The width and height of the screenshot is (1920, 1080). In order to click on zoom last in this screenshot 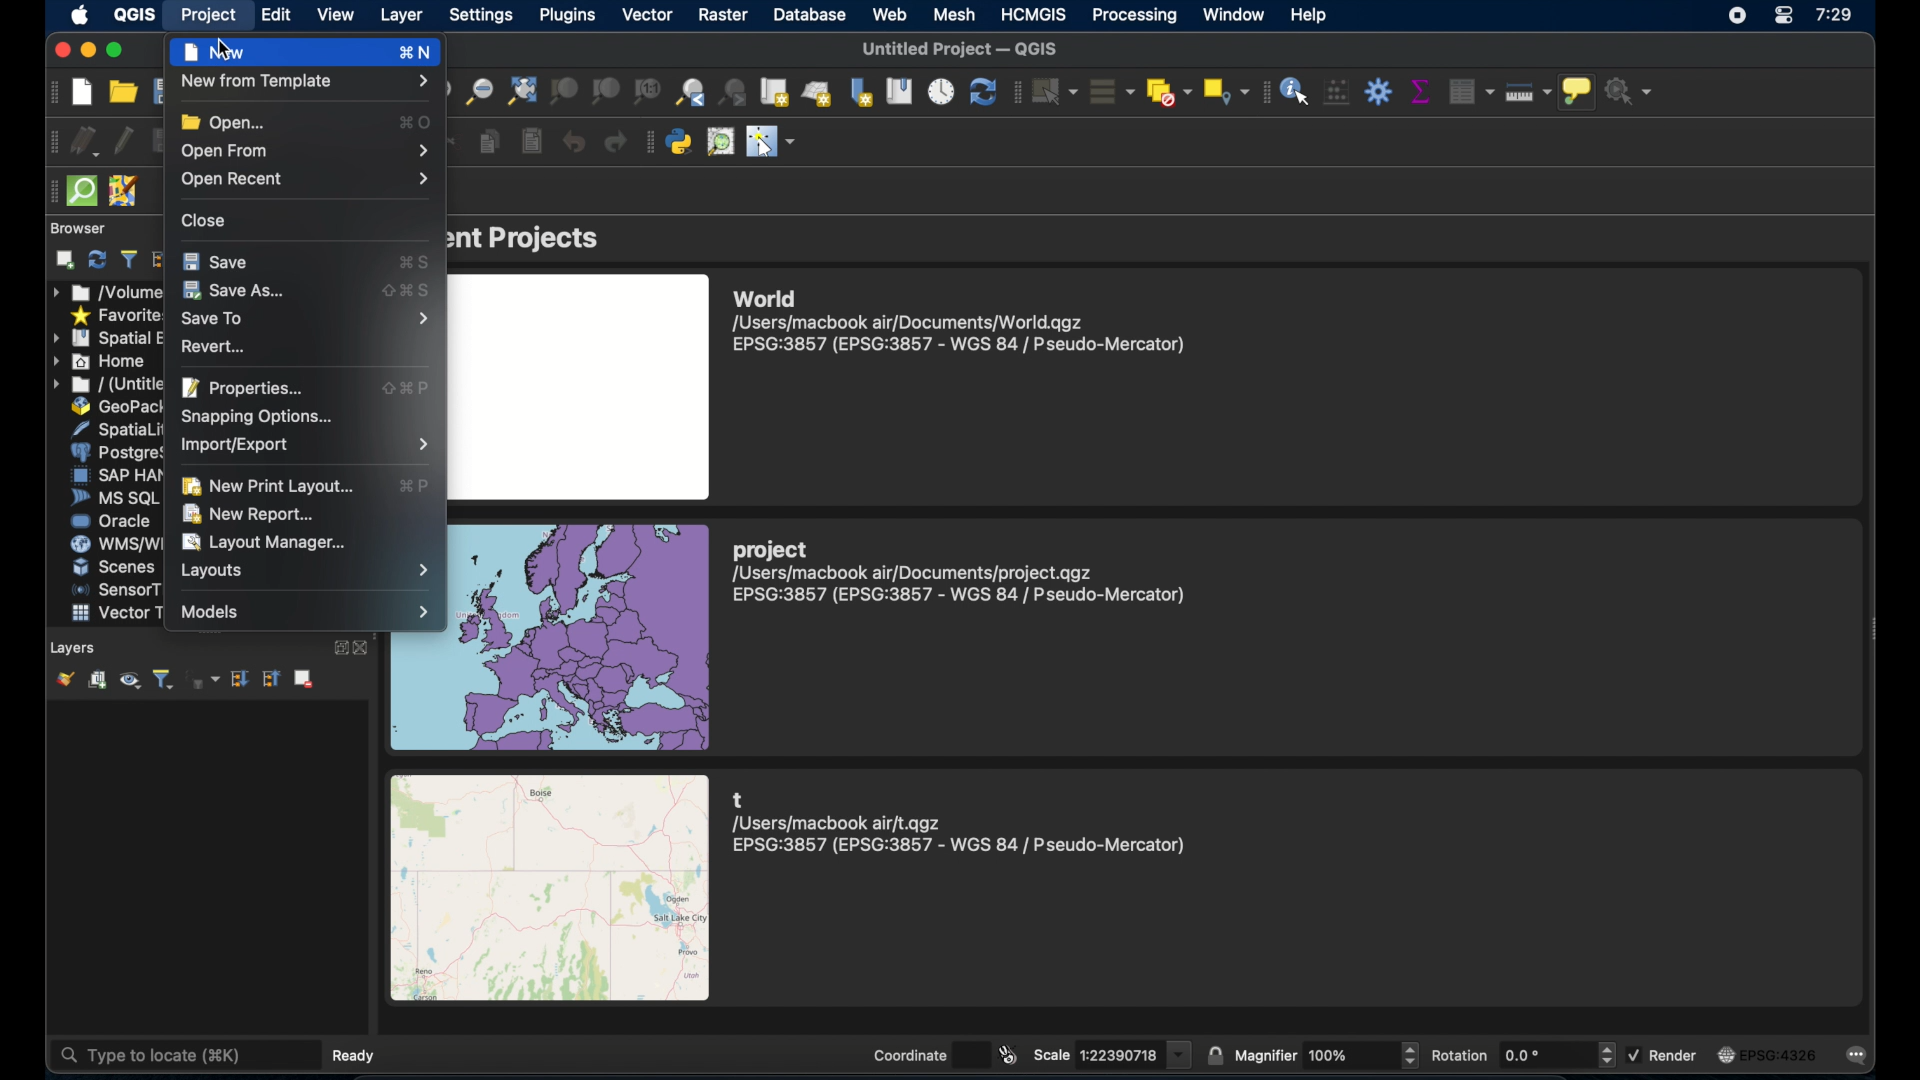, I will do `click(735, 91)`.